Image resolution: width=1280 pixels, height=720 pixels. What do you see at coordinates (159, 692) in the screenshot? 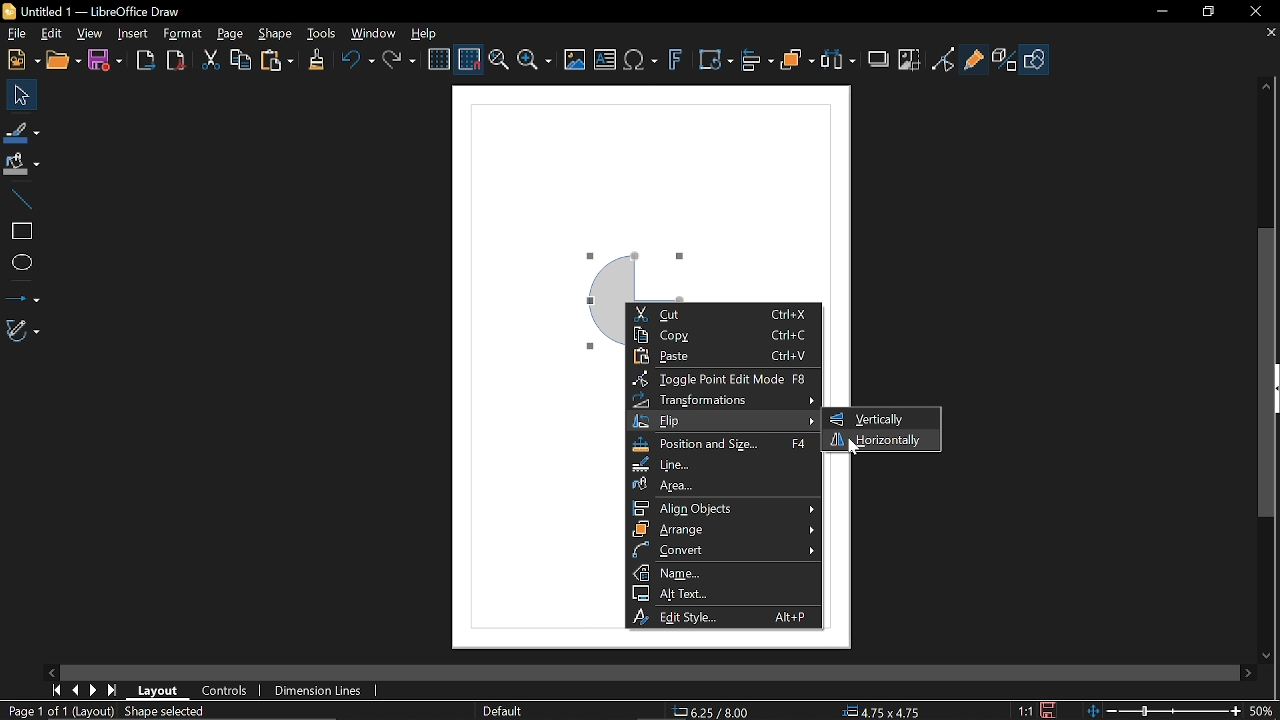
I see `layout` at bounding box center [159, 692].